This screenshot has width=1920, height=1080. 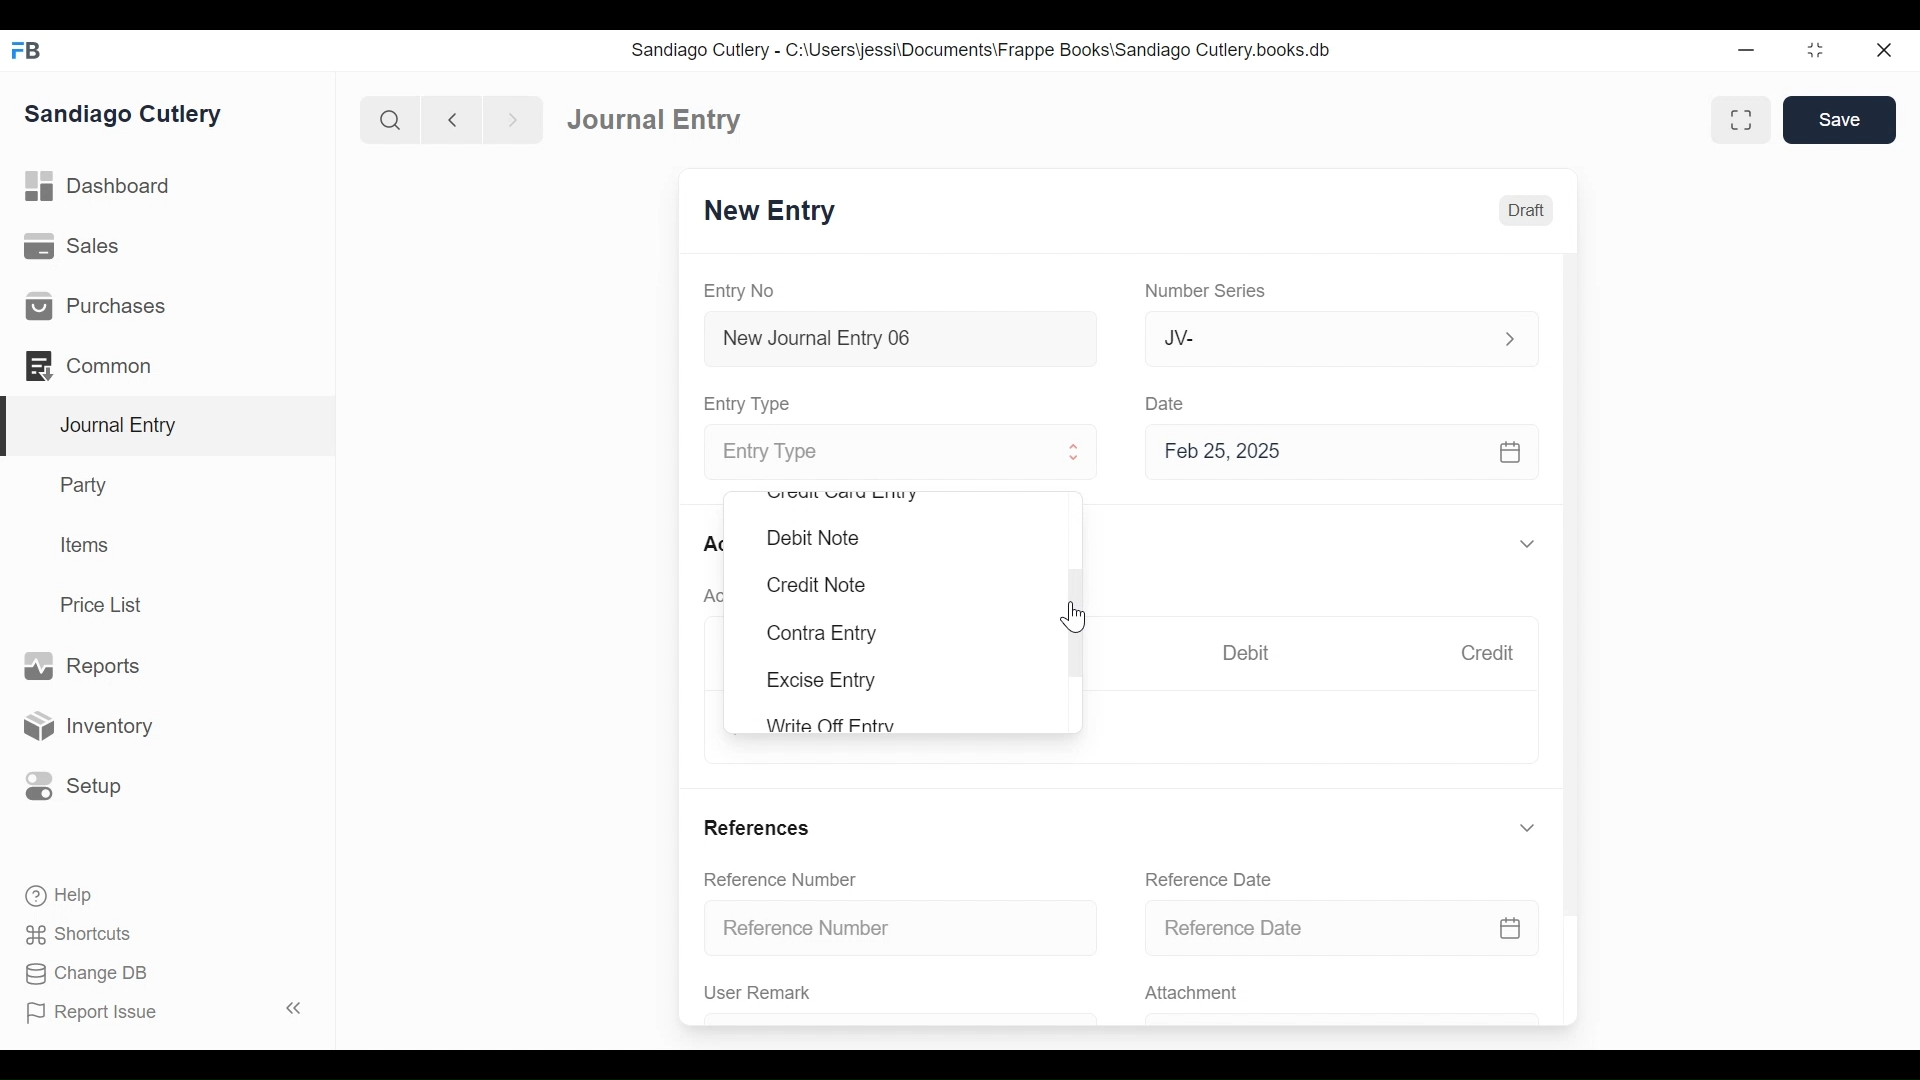 I want to click on Debit Note, so click(x=814, y=538).